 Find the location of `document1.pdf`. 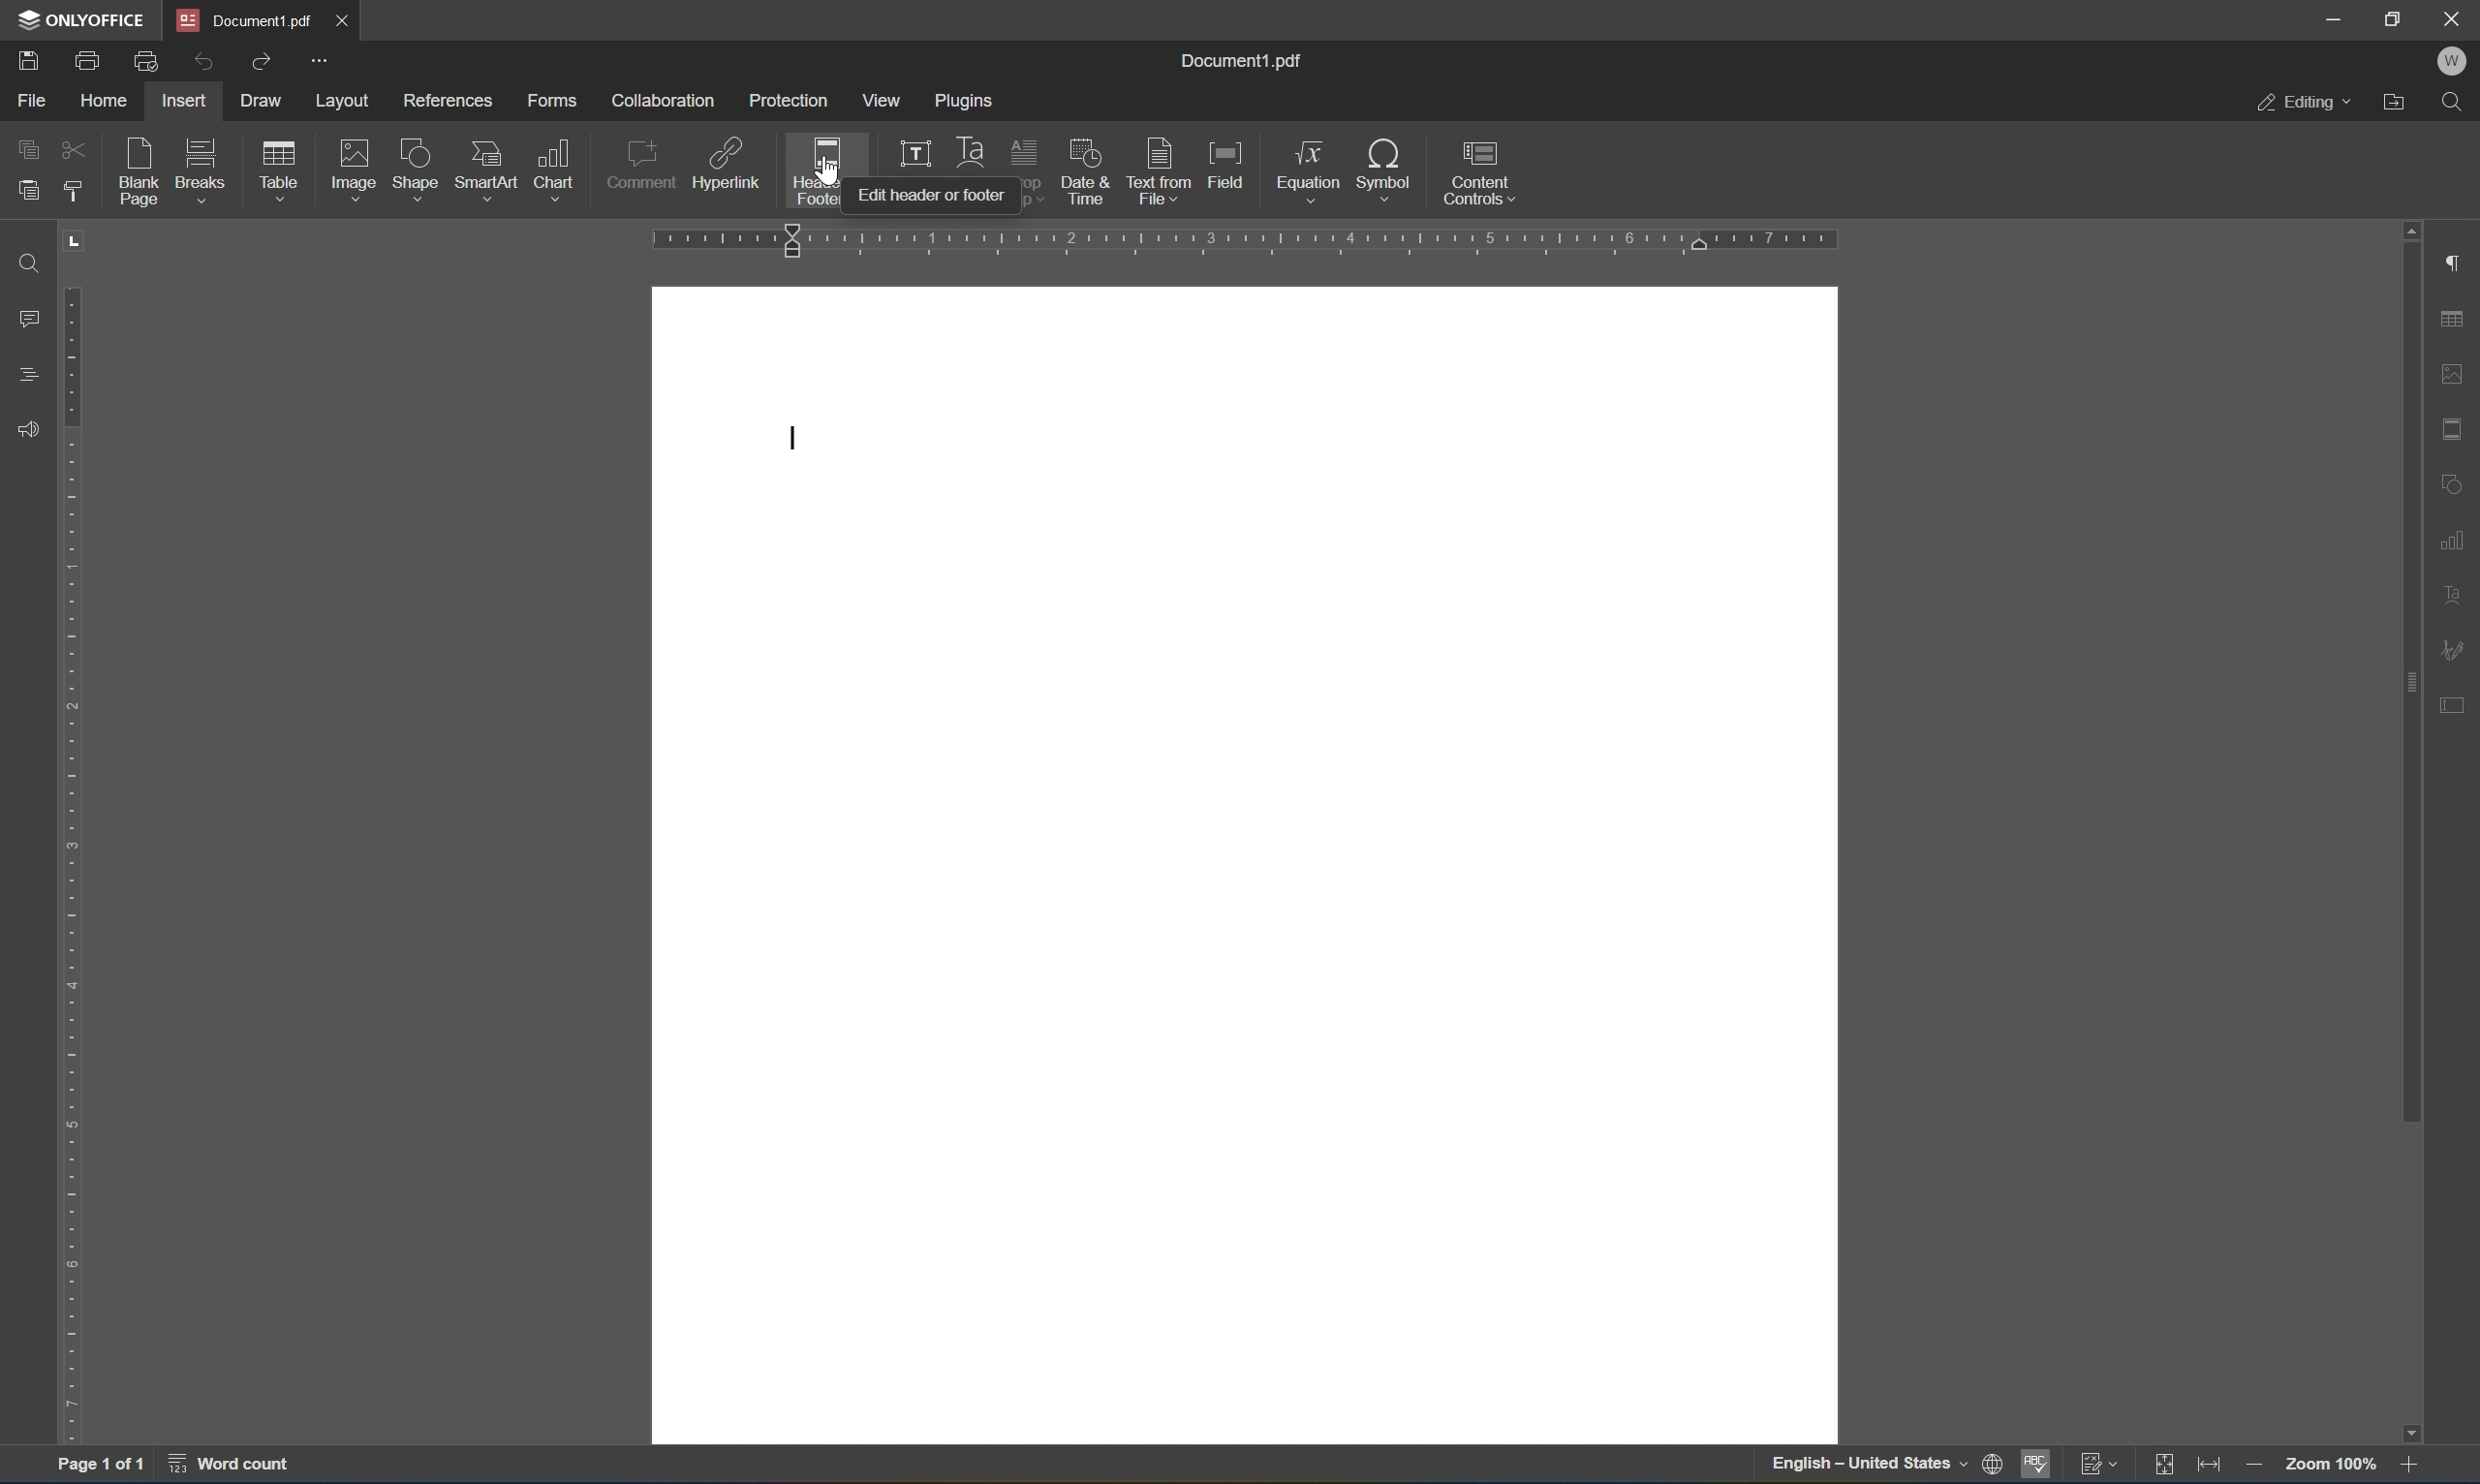

document1.pdf is located at coordinates (1246, 60).